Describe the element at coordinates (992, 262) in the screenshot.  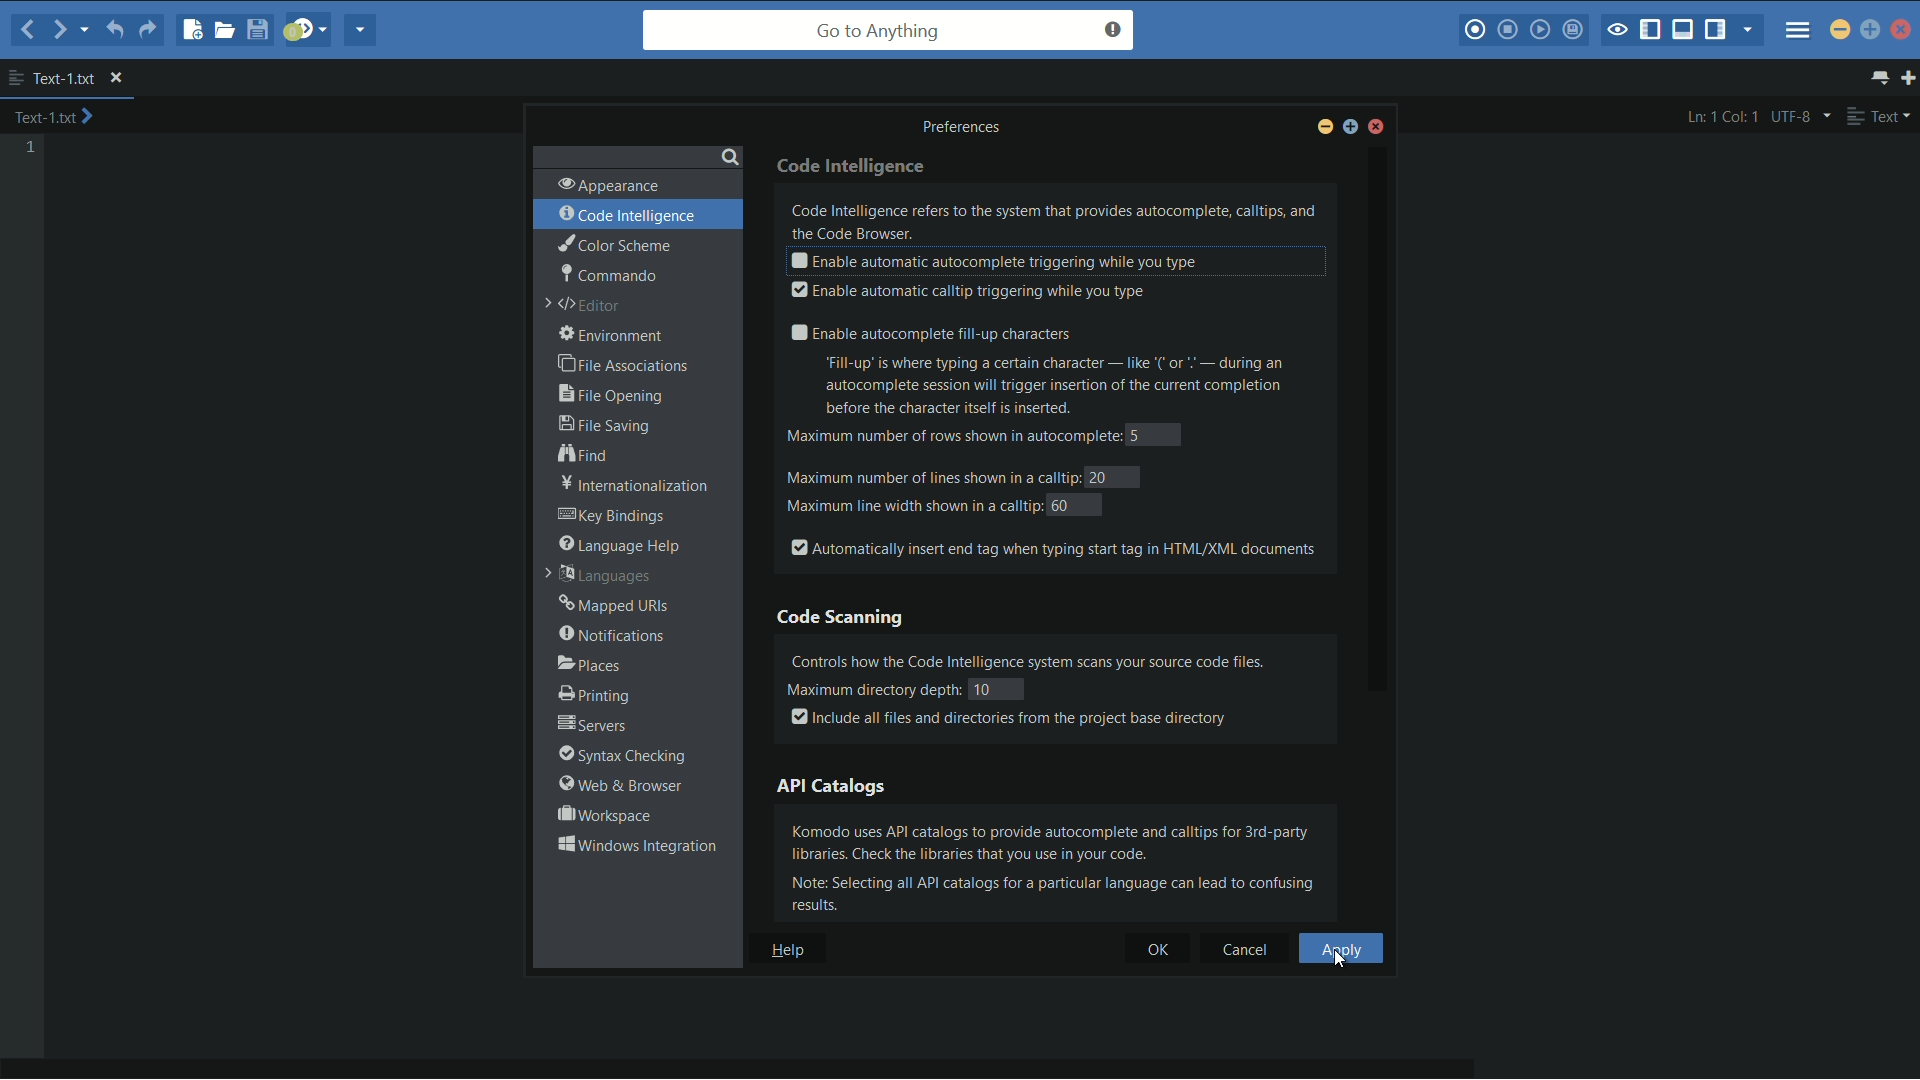
I see `enable automatic autocomplete triggering while you type` at that location.